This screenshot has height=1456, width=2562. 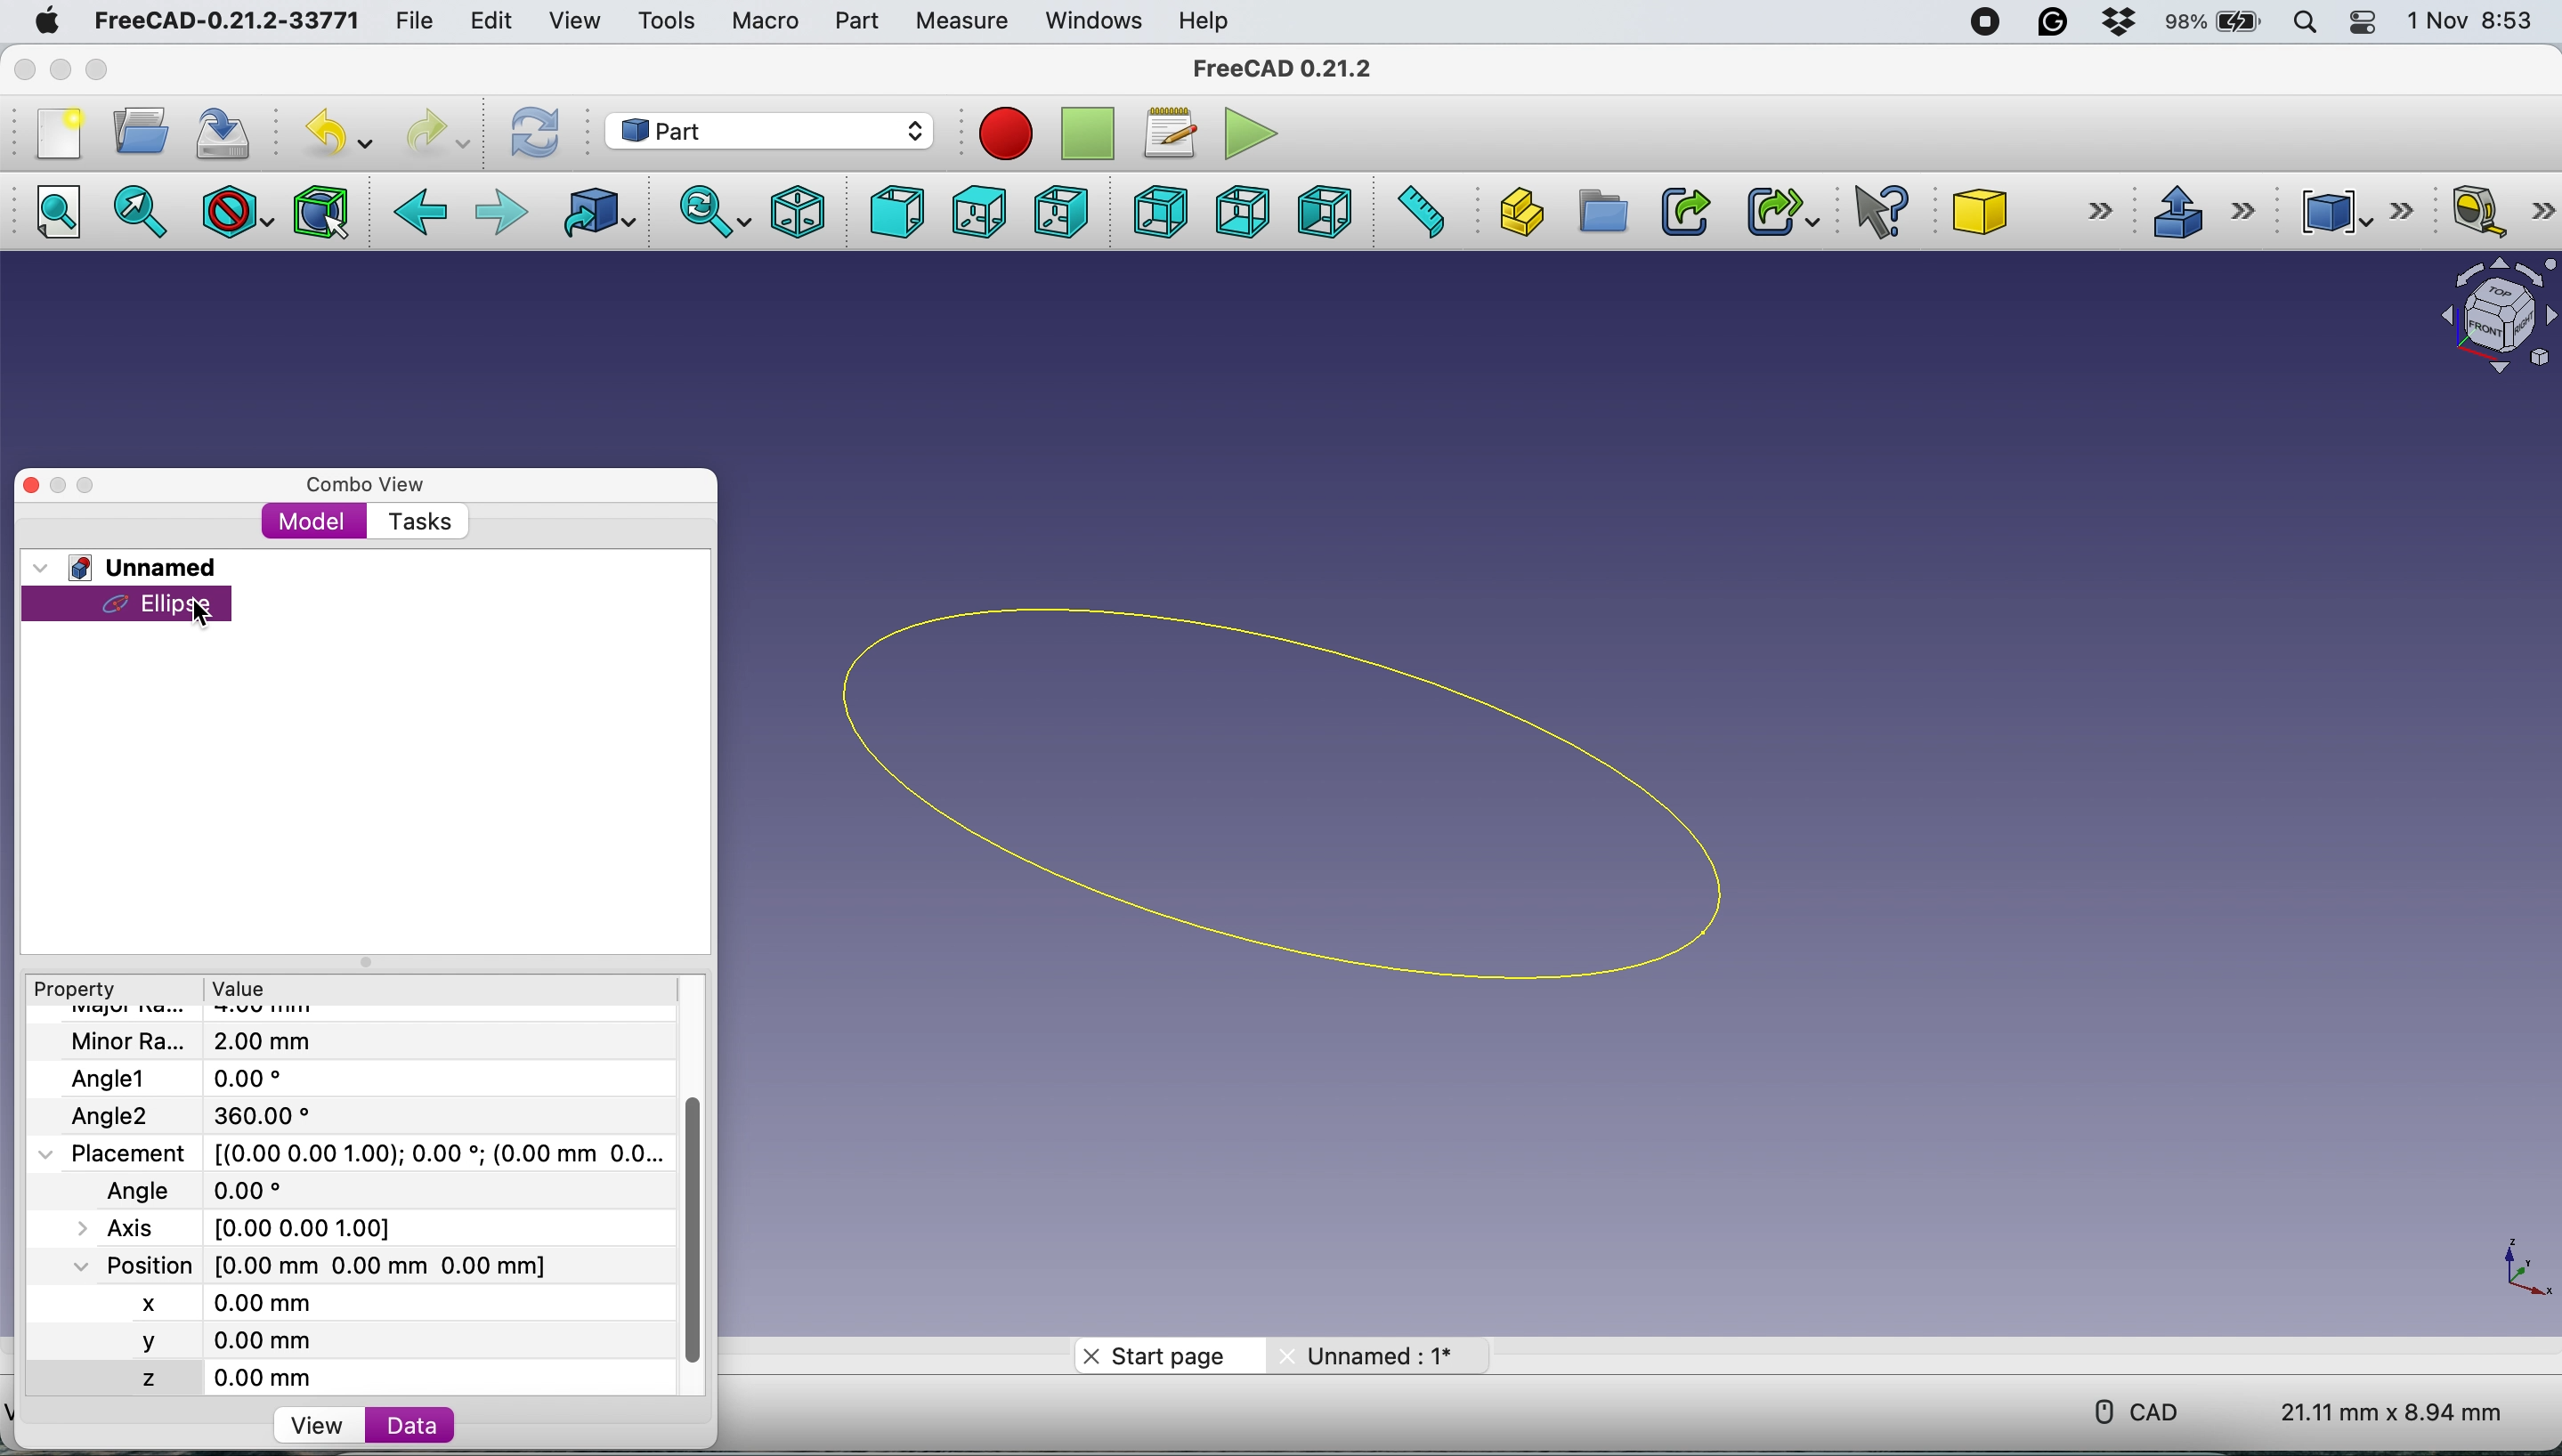 What do you see at coordinates (491, 24) in the screenshot?
I see `edit` at bounding box center [491, 24].